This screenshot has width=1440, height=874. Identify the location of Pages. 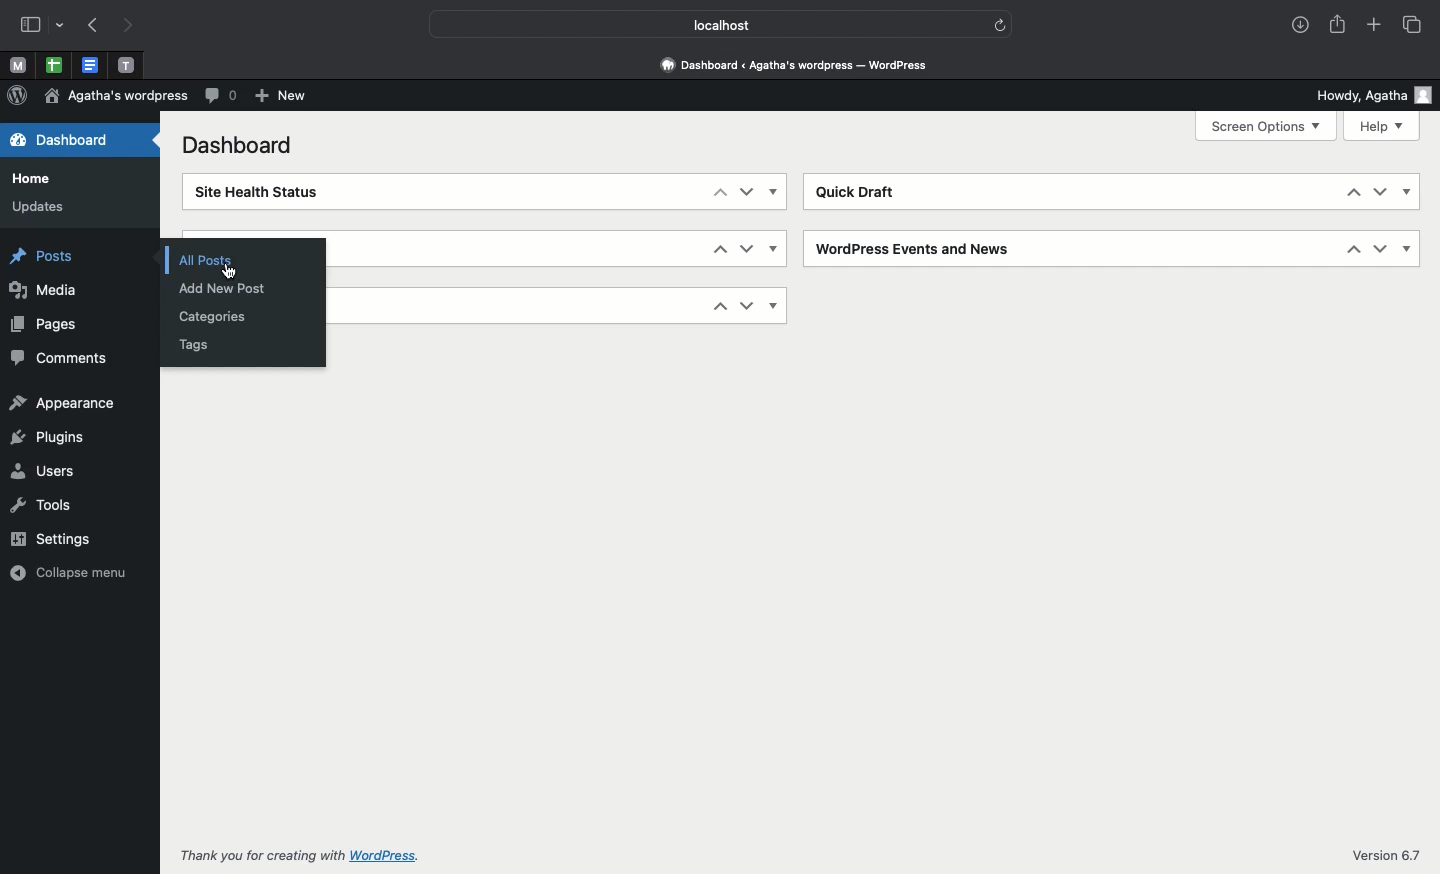
(54, 325).